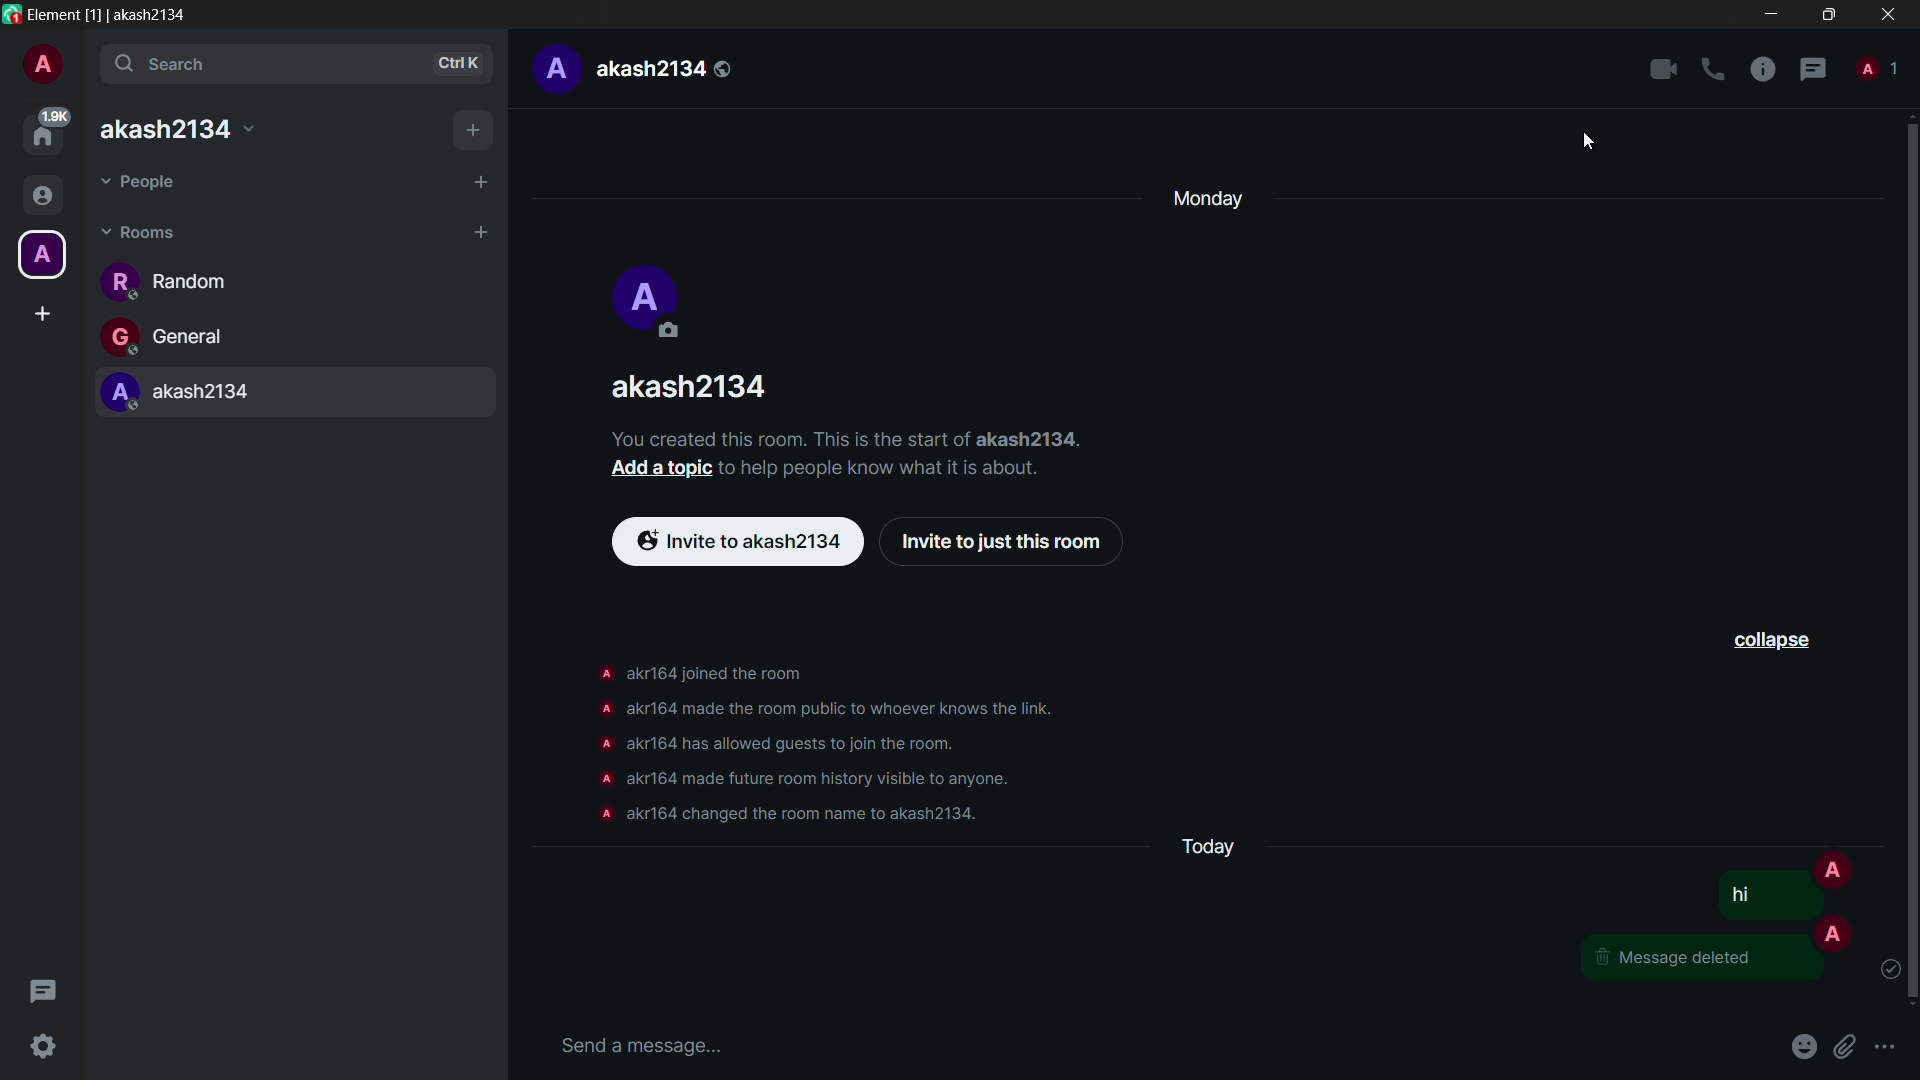 This screenshot has height=1080, width=1920. I want to click on maximize or restore, so click(1828, 13).